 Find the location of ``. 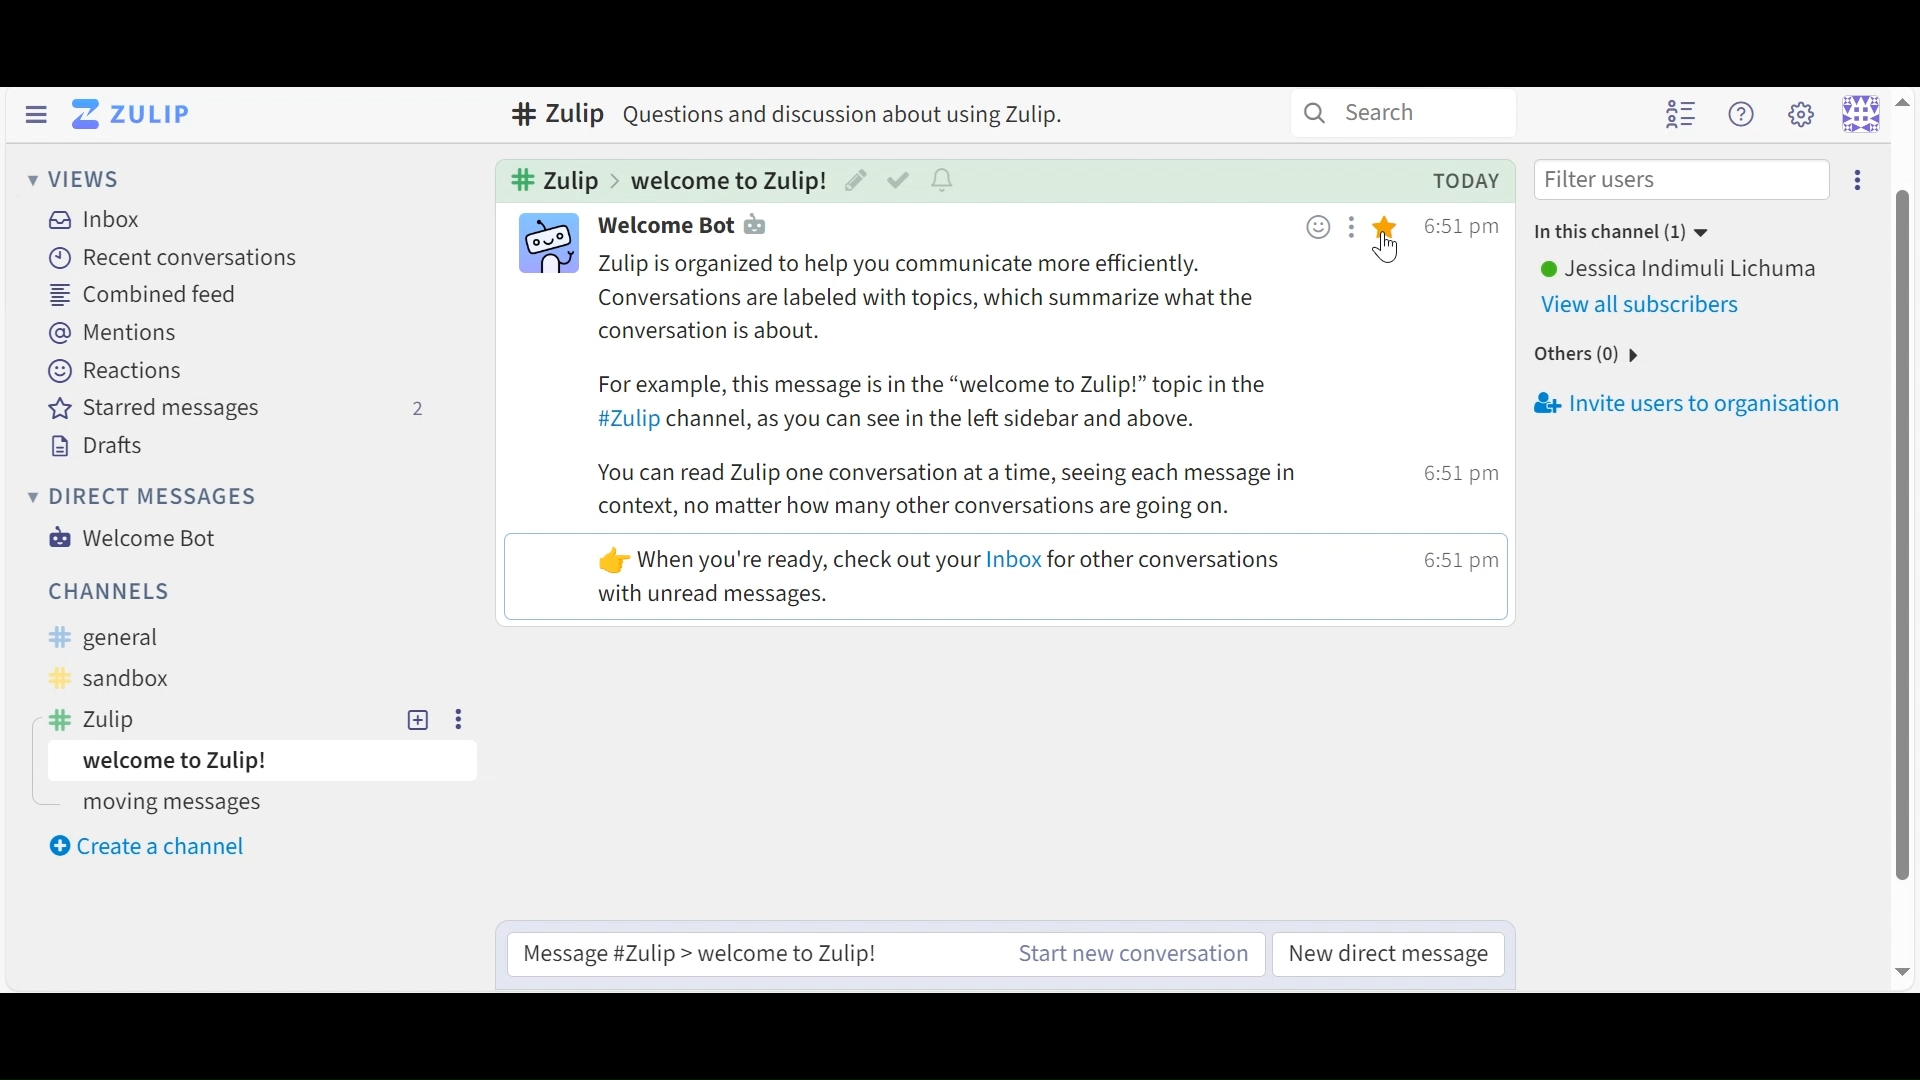

 is located at coordinates (1049, 393).